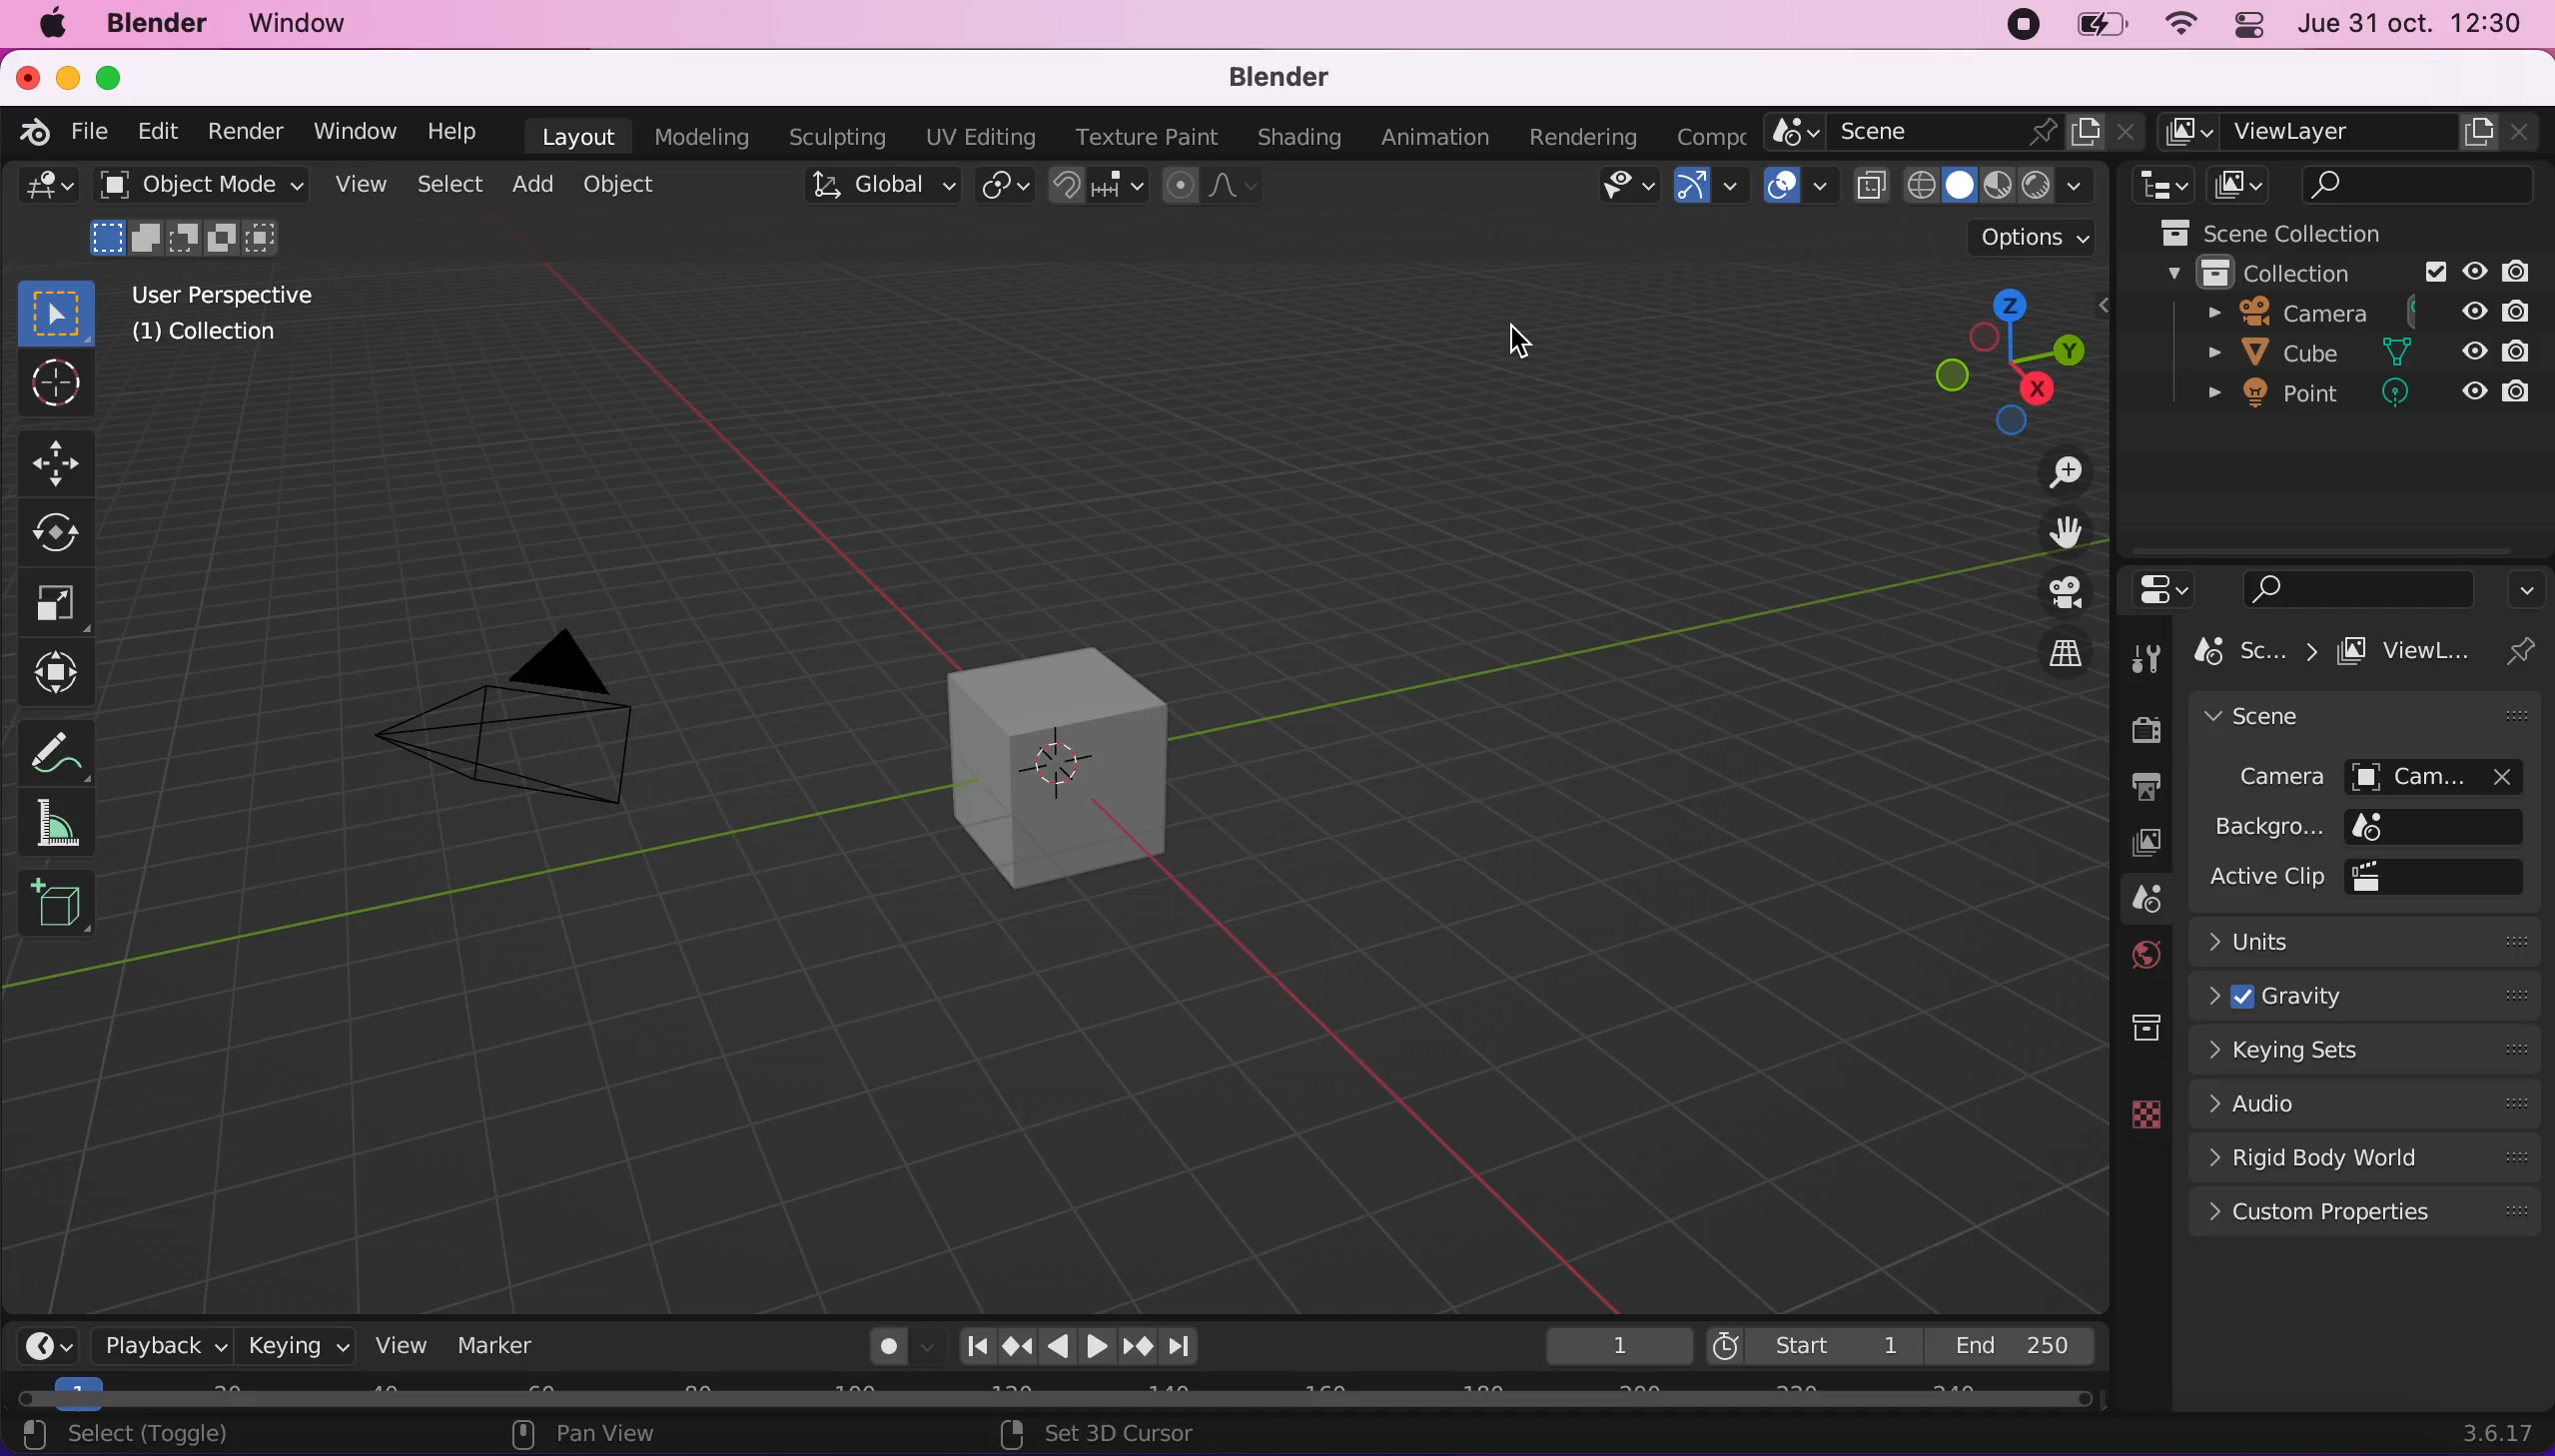 This screenshot has height=1456, width=2555. I want to click on battery, so click(2103, 24).